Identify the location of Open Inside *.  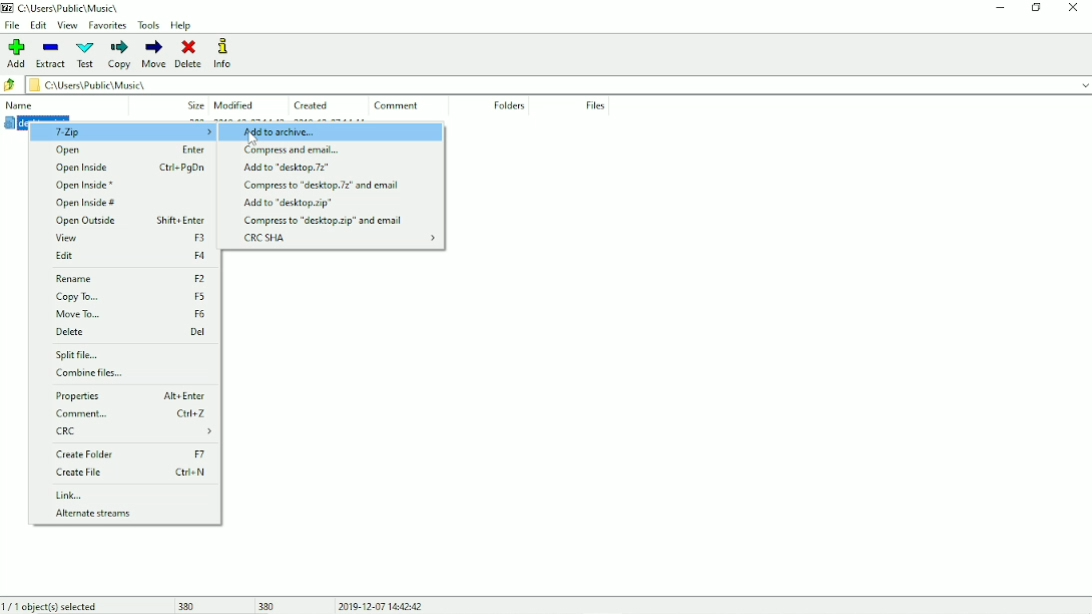
(87, 187).